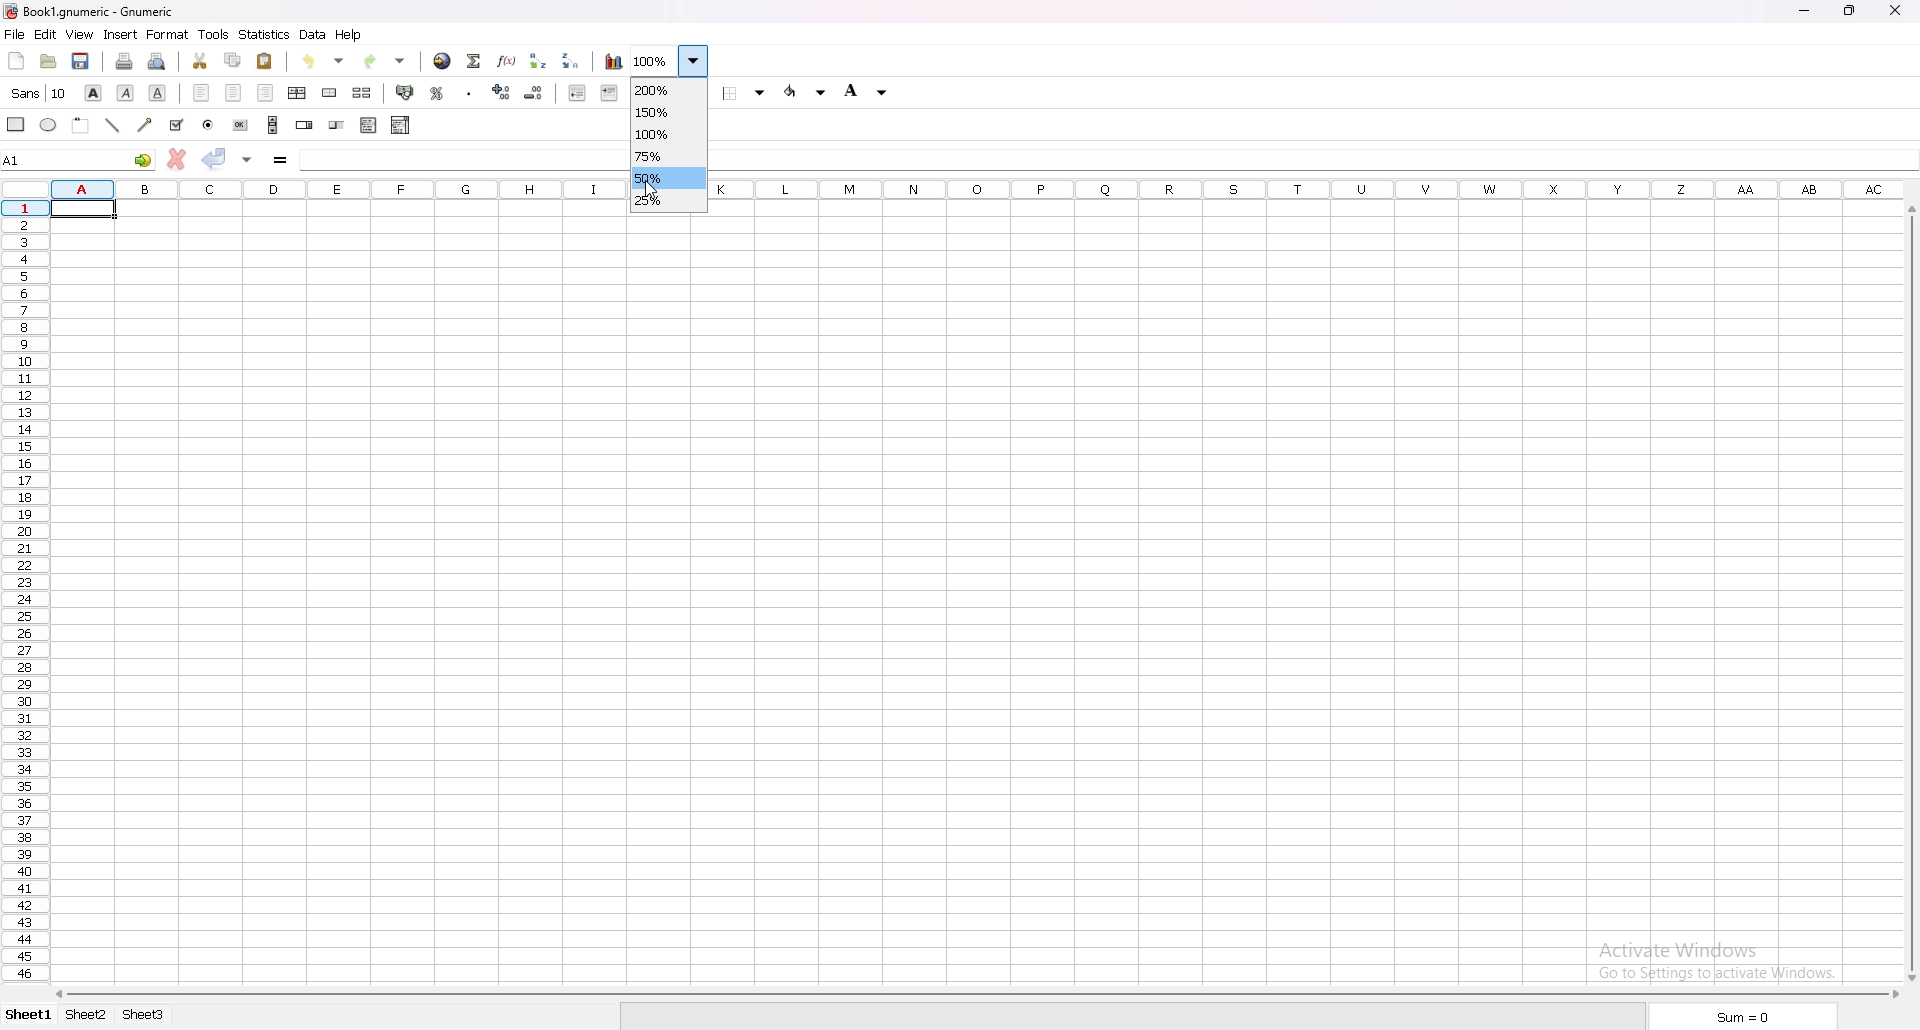 The height and width of the screenshot is (1030, 1920). Describe the element at coordinates (265, 60) in the screenshot. I see `paste` at that location.